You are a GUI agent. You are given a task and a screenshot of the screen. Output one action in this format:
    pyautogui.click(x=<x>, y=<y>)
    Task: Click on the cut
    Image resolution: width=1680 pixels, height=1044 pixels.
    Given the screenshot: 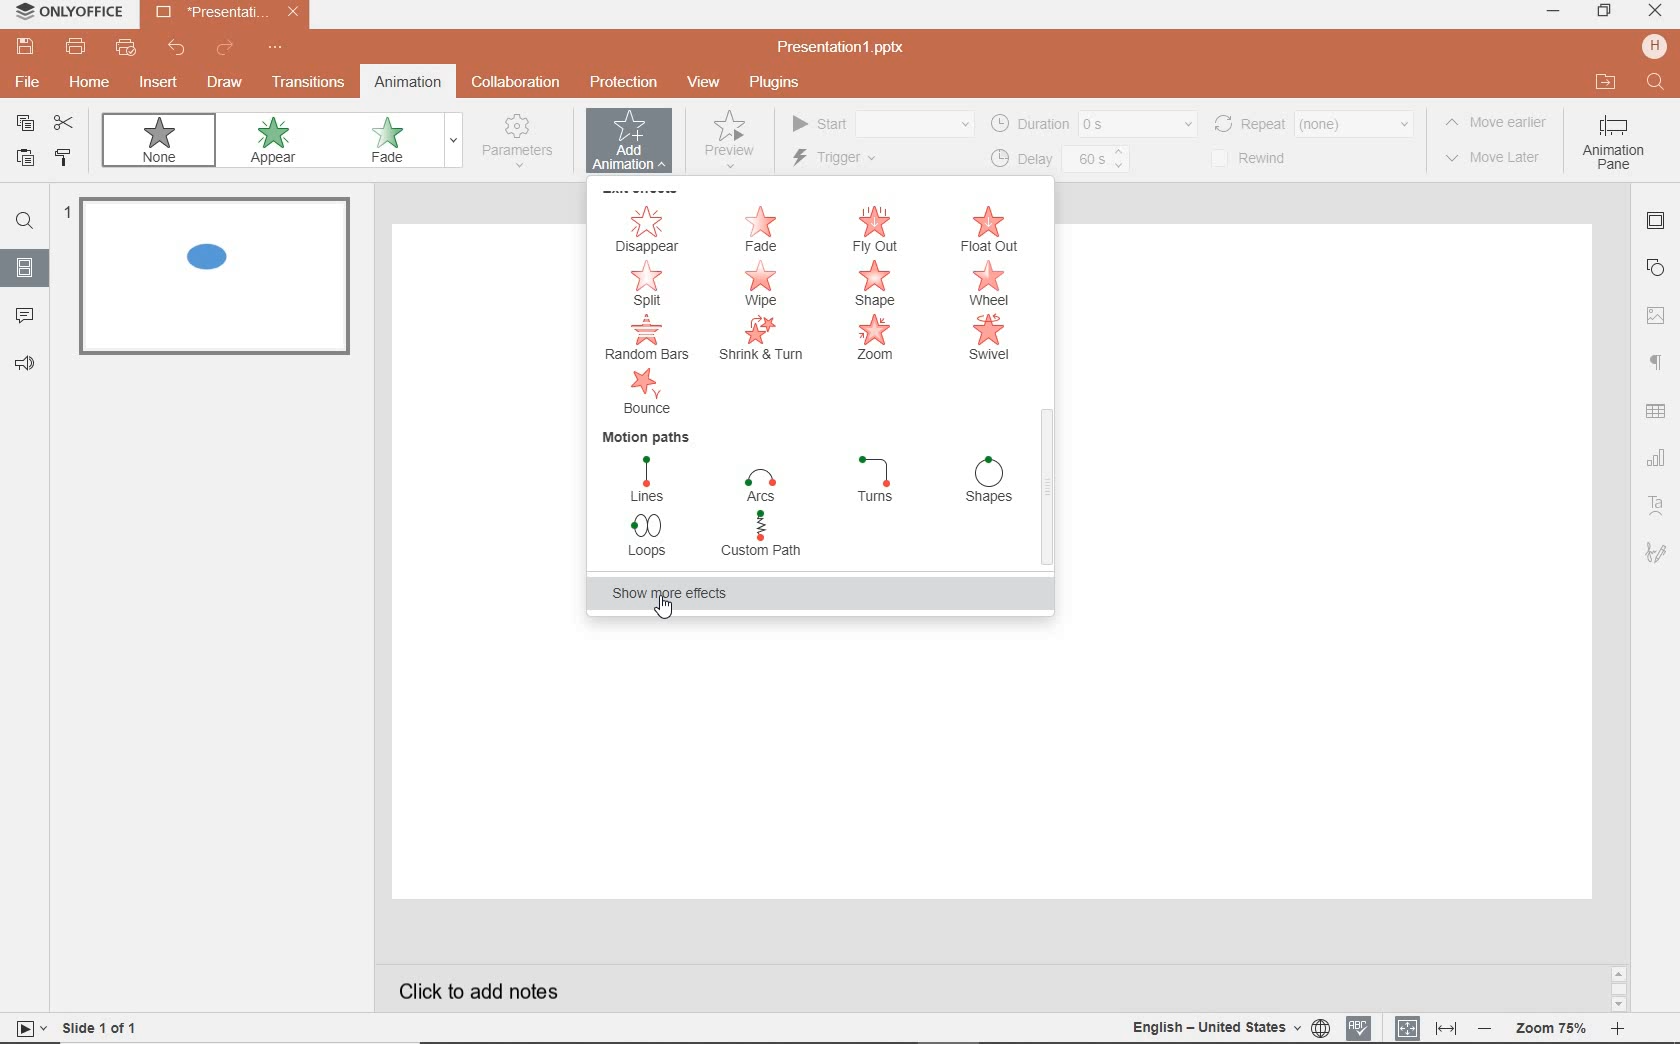 What is the action you would take?
    pyautogui.click(x=68, y=124)
    